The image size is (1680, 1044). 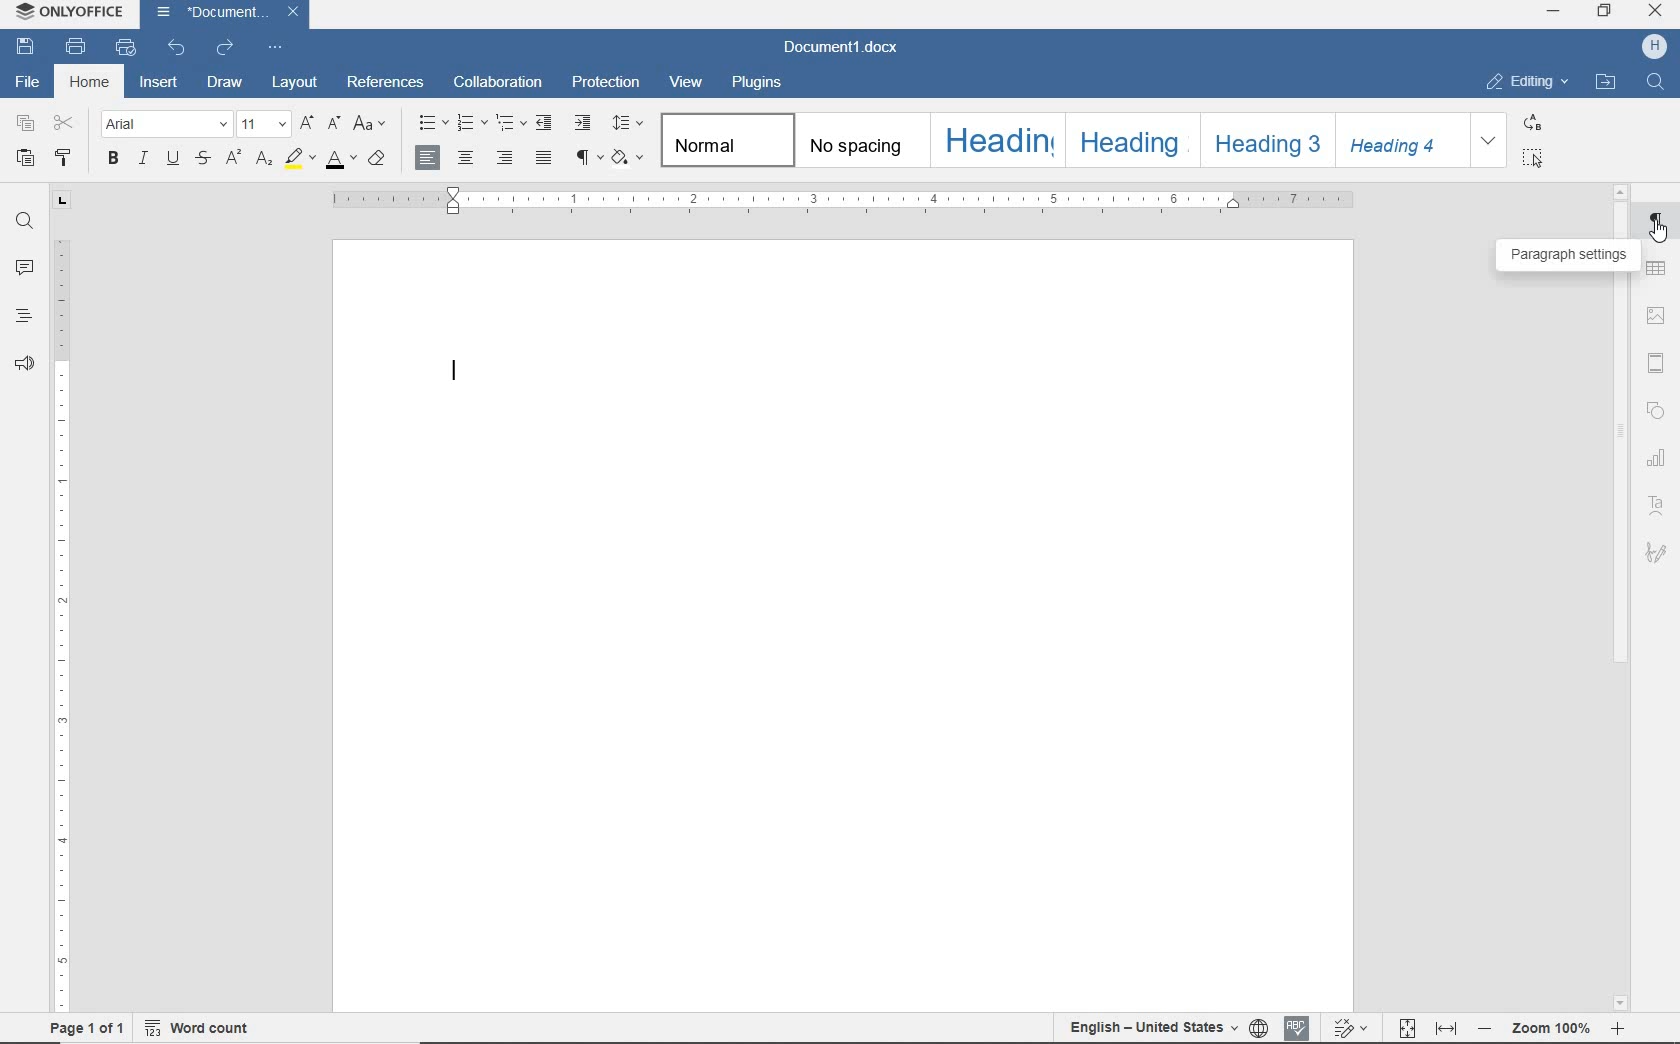 What do you see at coordinates (226, 48) in the screenshot?
I see `redo` at bounding box center [226, 48].